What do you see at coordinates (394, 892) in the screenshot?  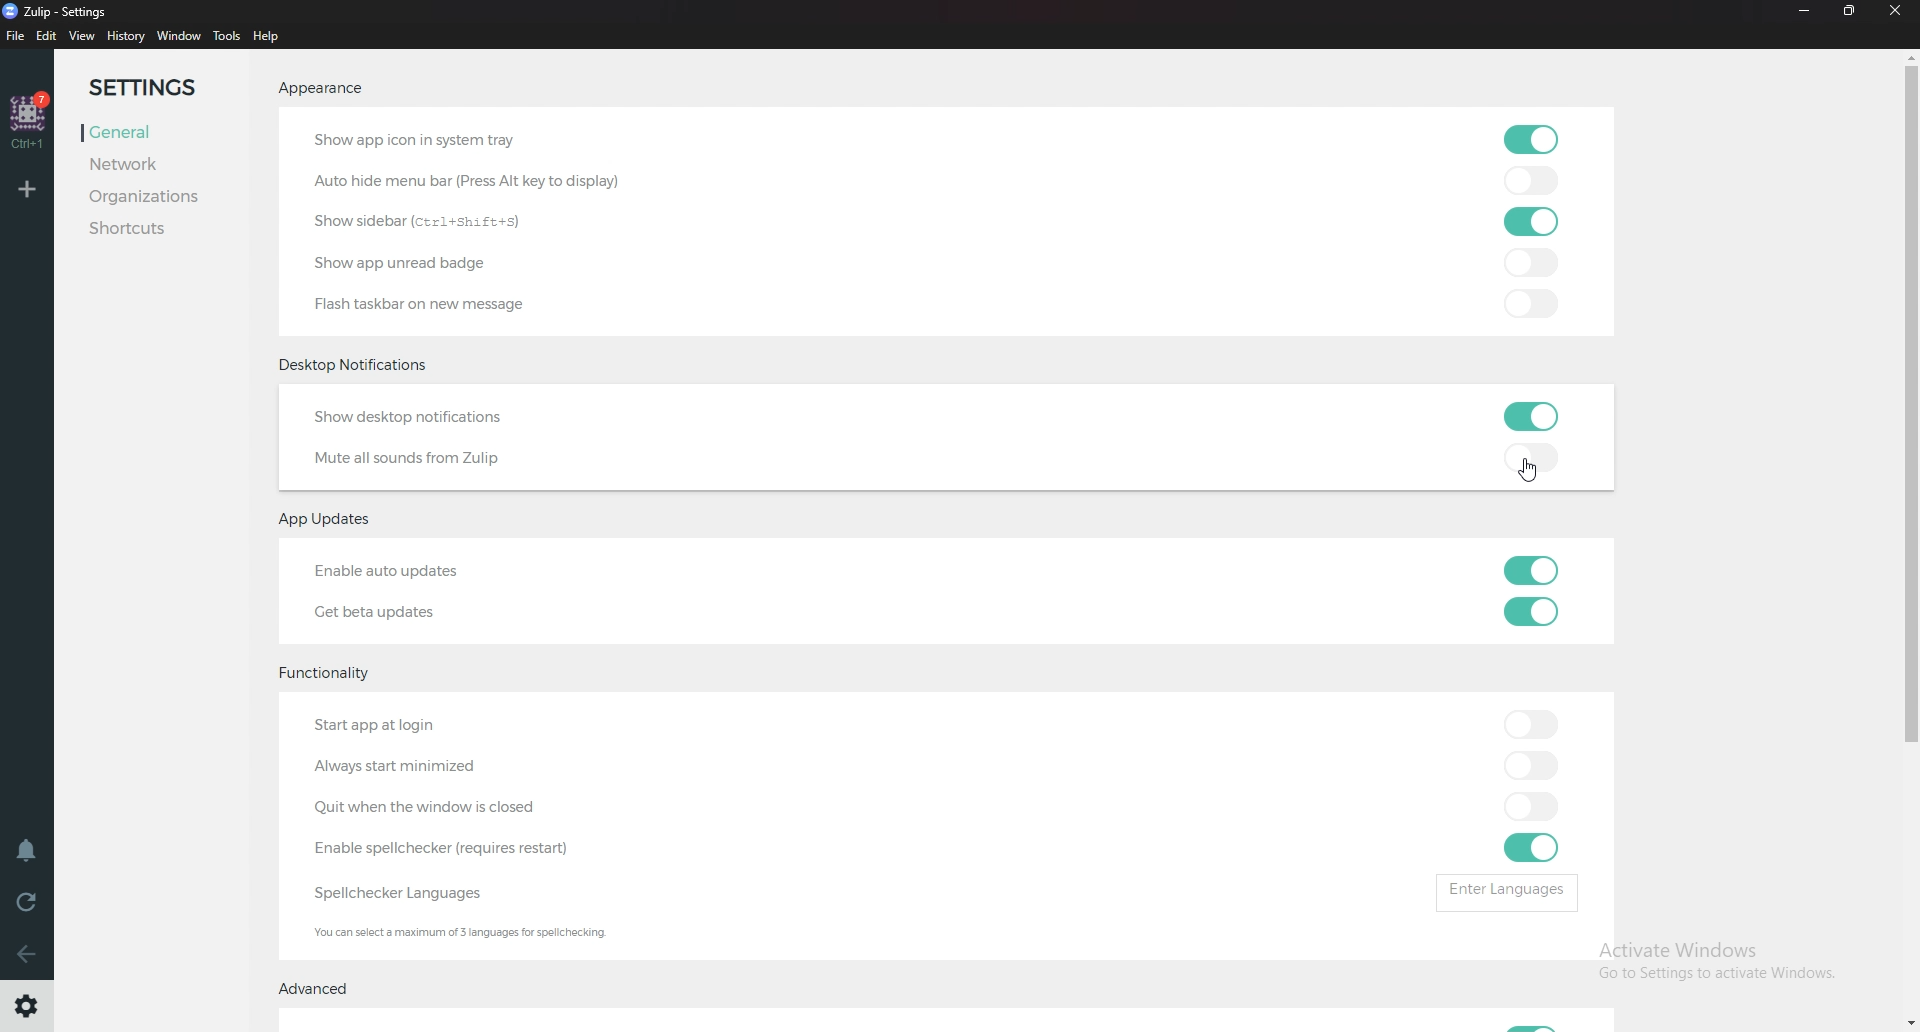 I see `Spell checker languages` at bounding box center [394, 892].